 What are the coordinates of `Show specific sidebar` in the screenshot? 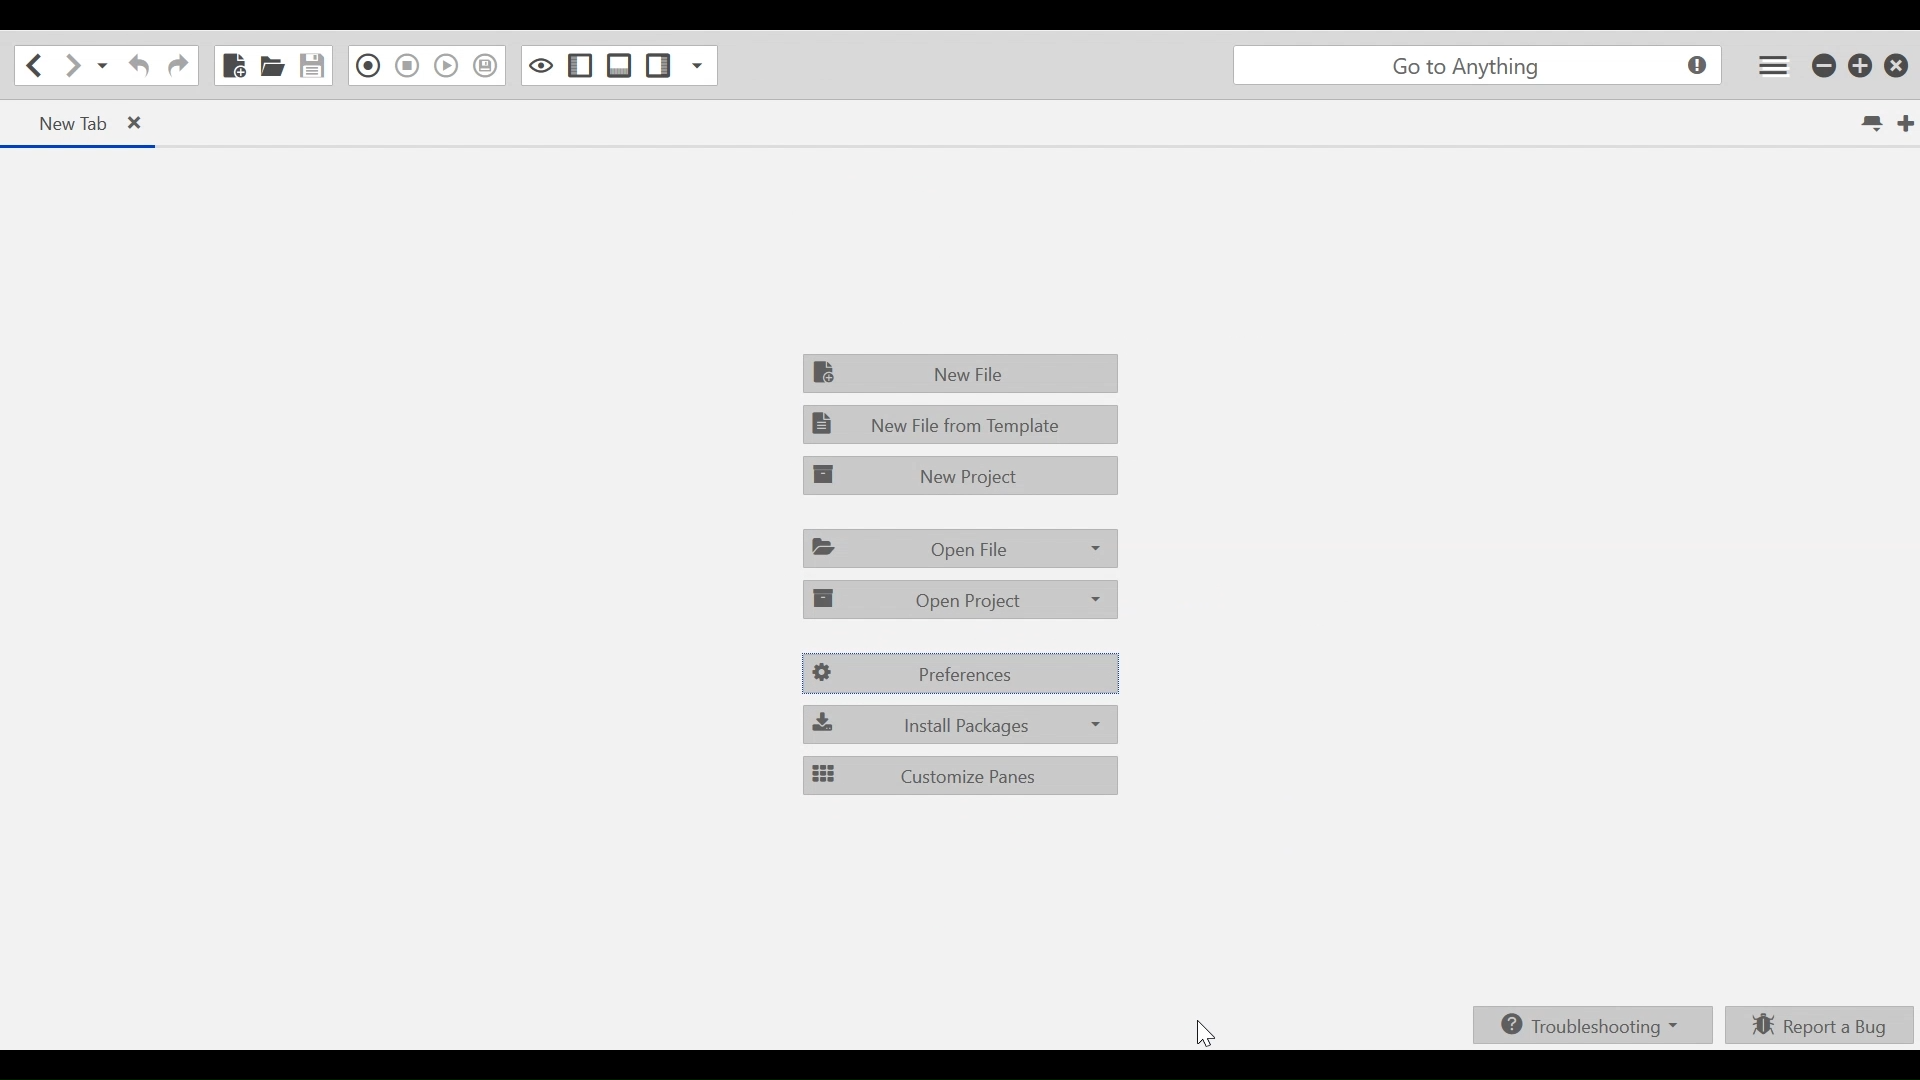 It's located at (695, 66).